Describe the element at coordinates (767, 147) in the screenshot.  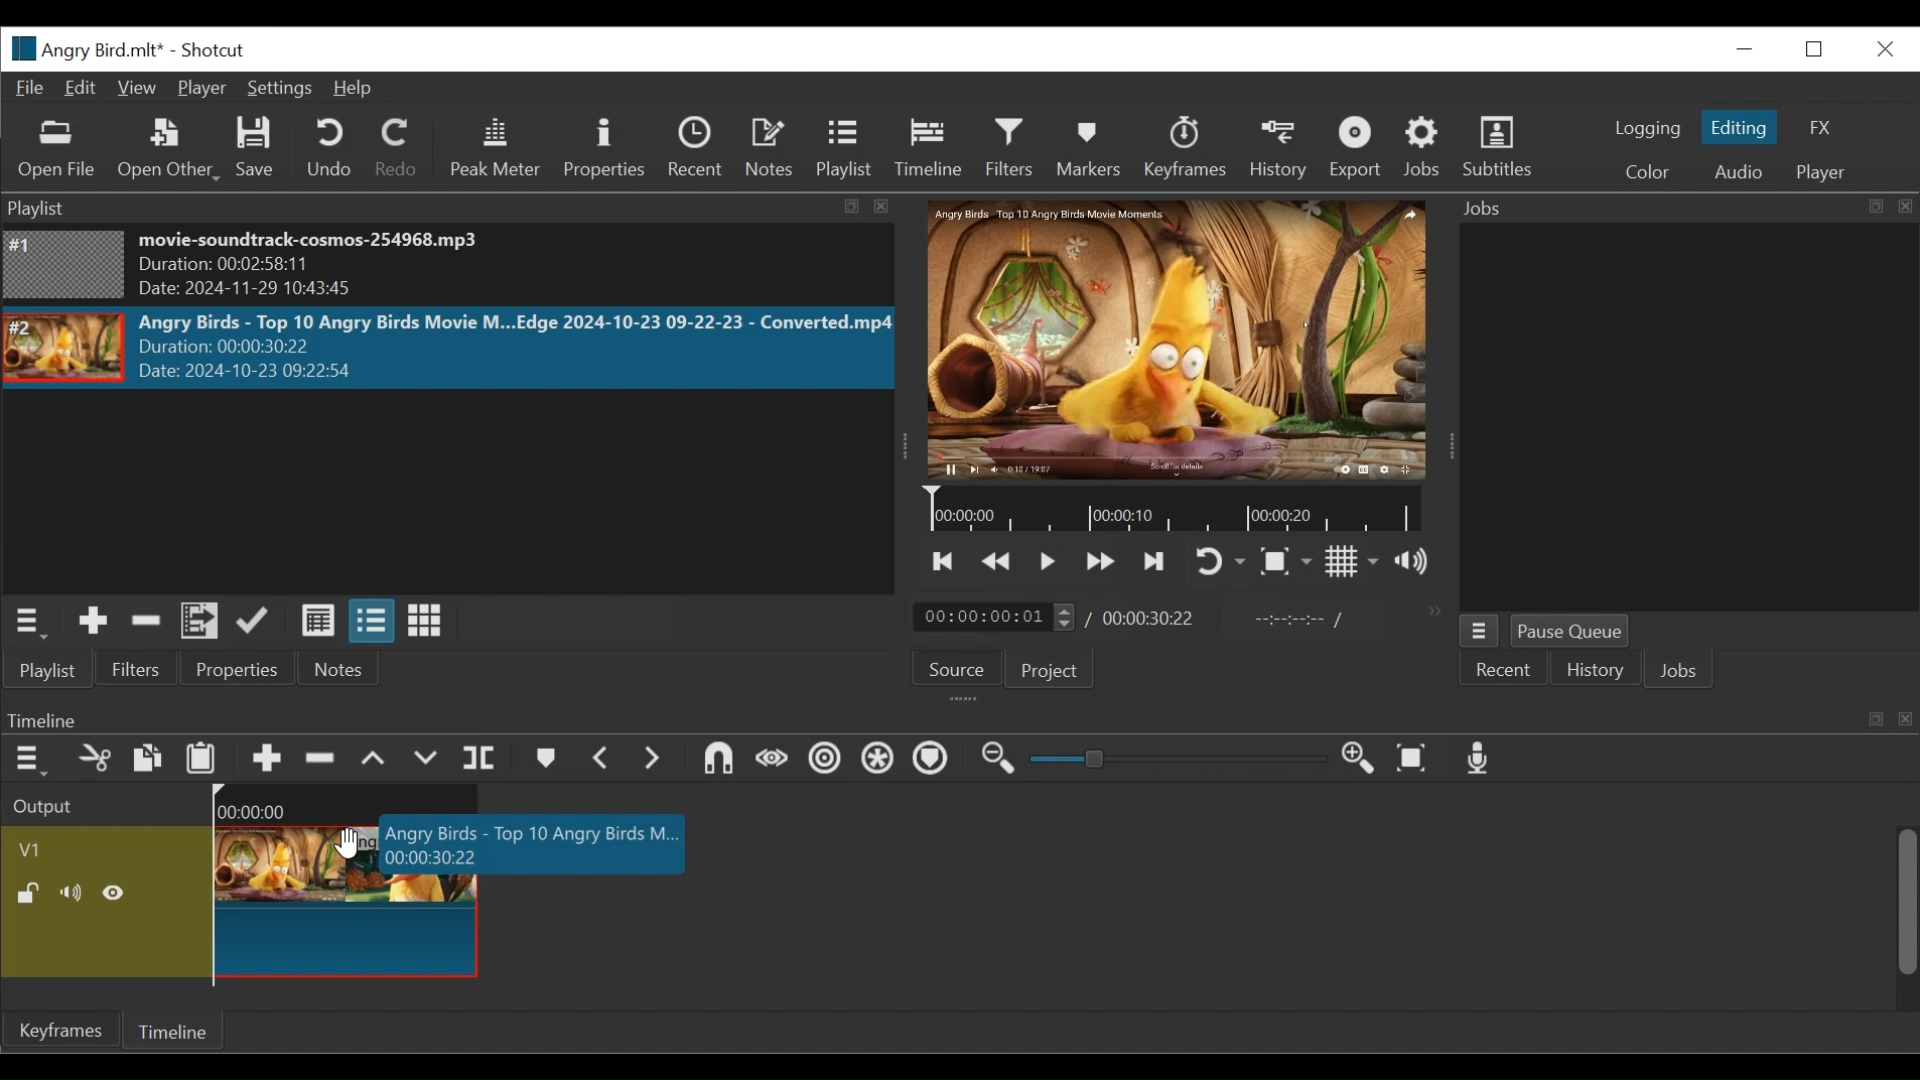
I see `Notes` at that location.